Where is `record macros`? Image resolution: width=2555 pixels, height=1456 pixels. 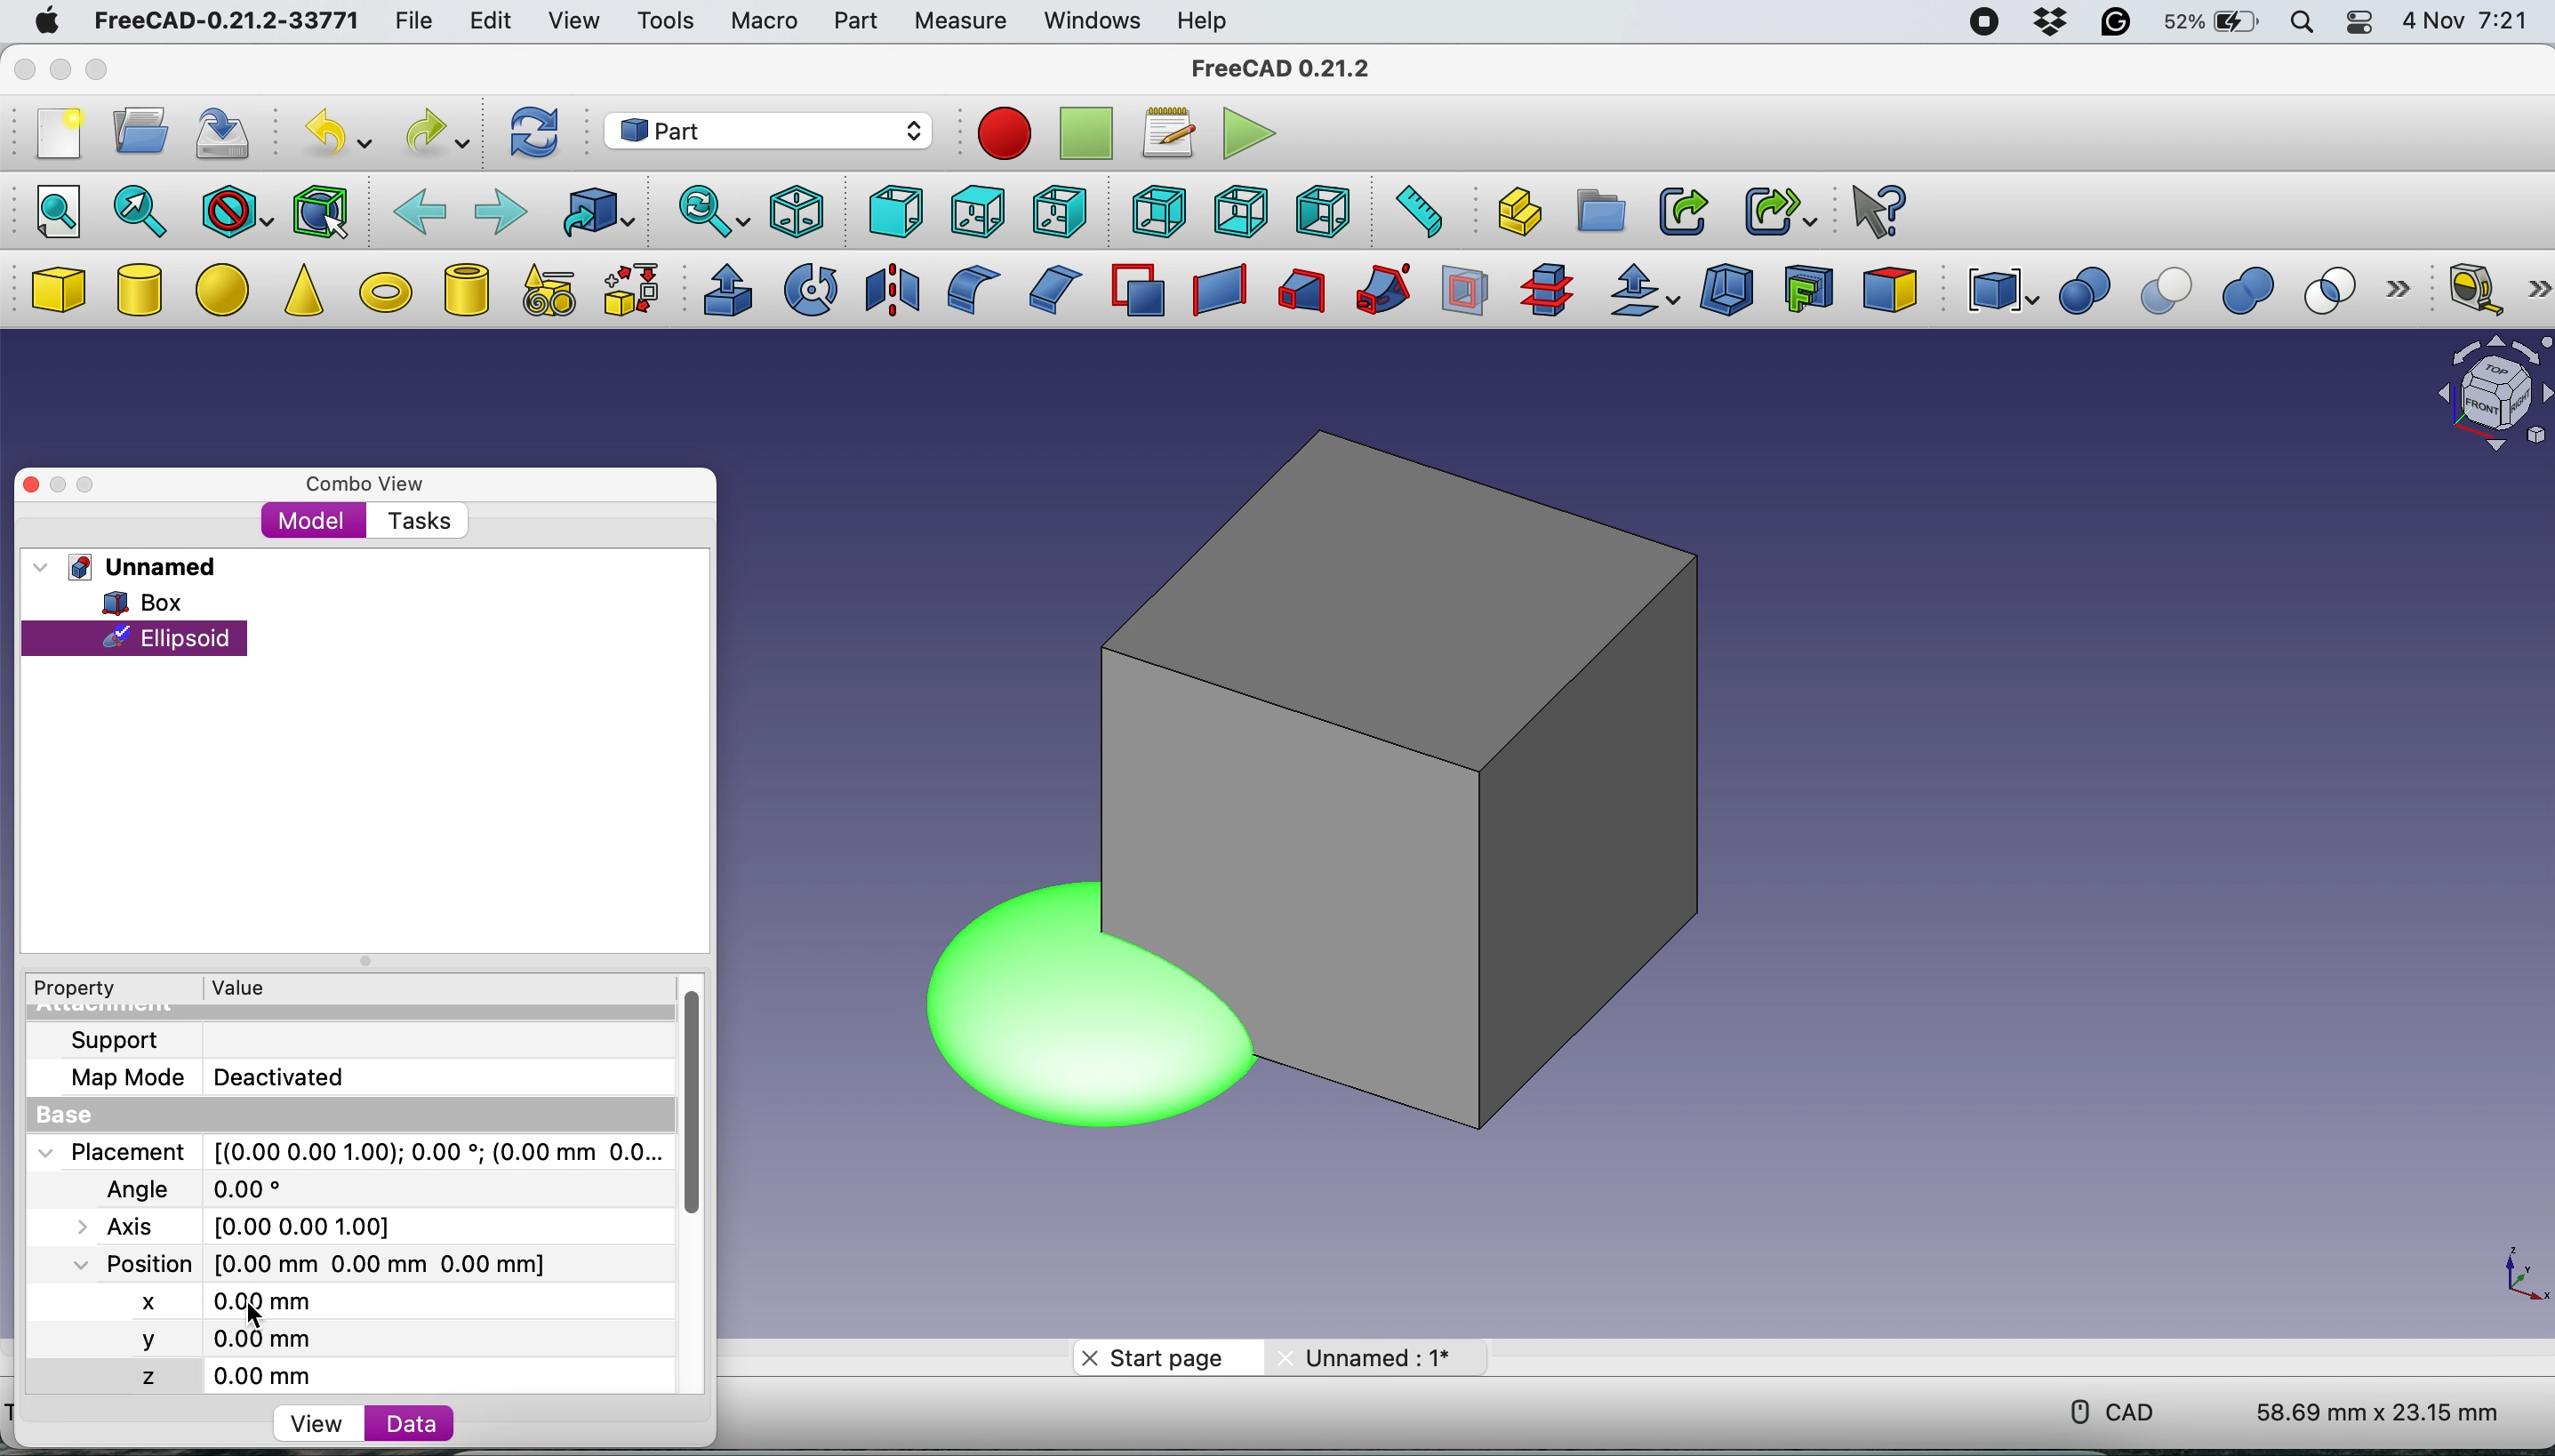 record macros is located at coordinates (1004, 134).